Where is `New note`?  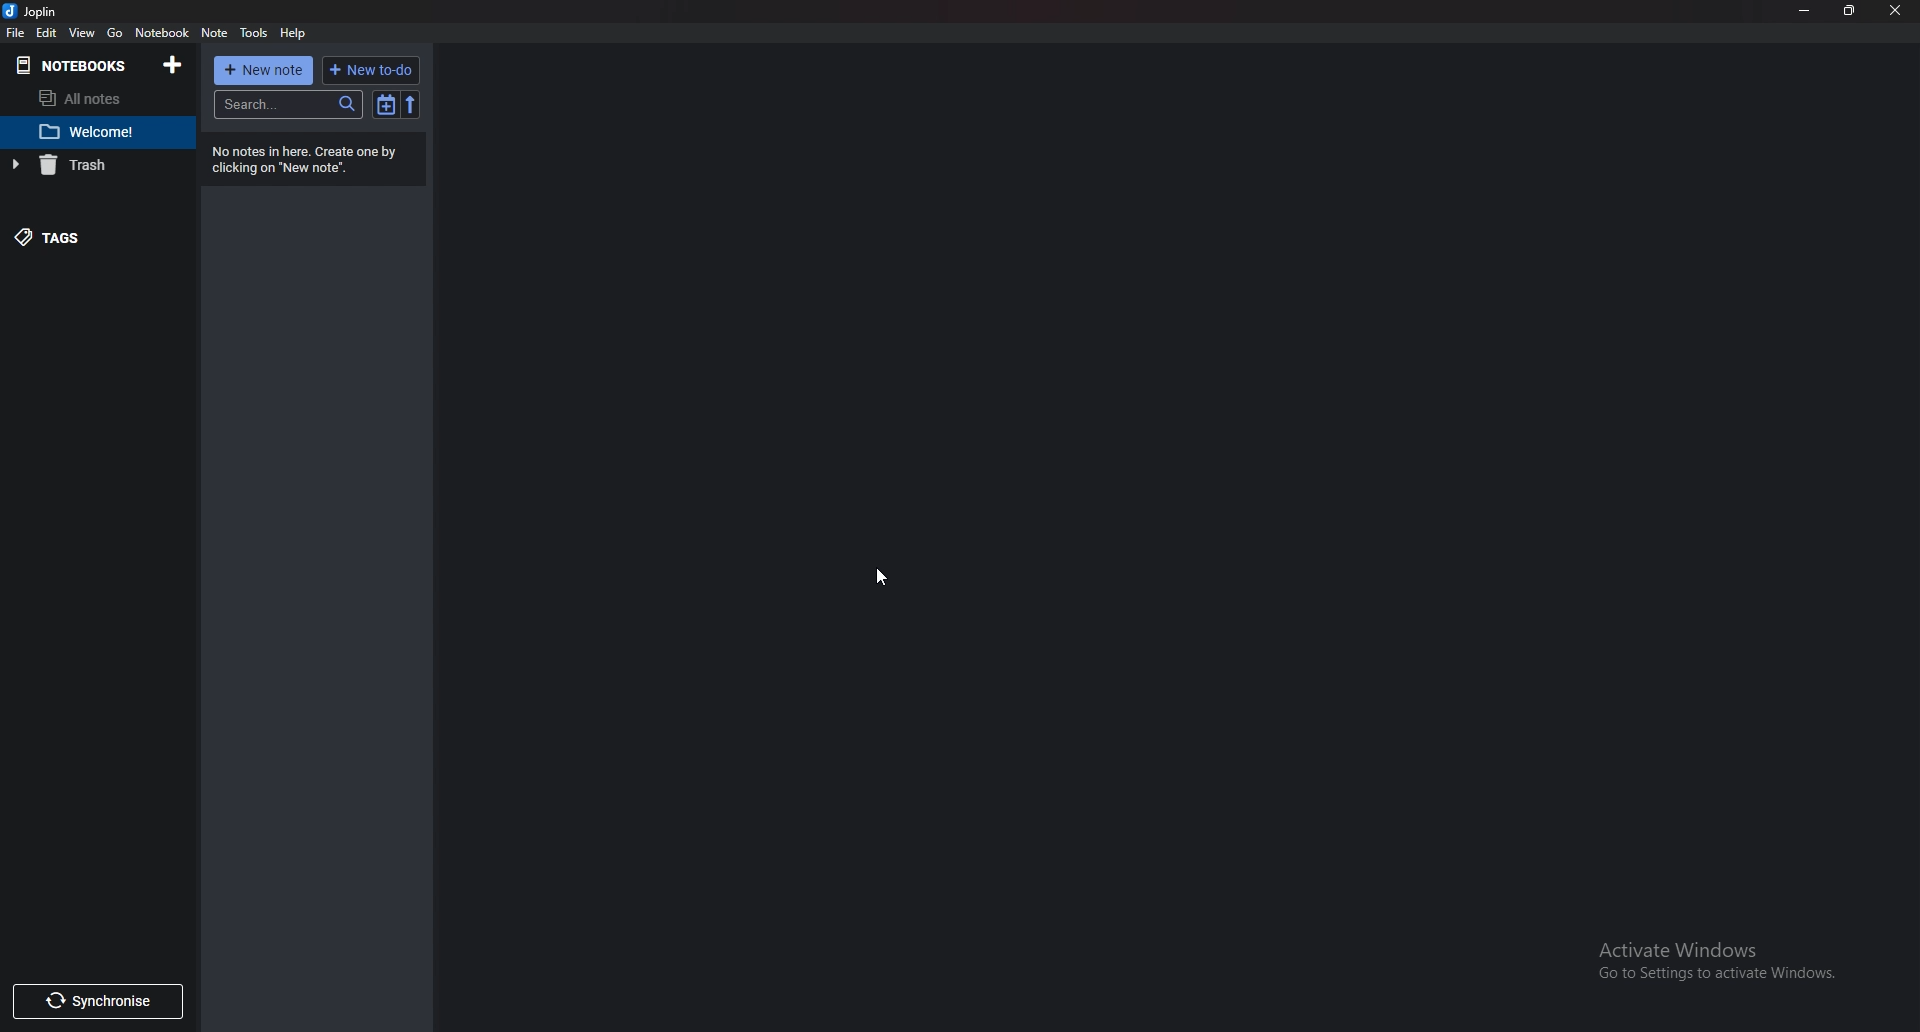 New note is located at coordinates (262, 69).